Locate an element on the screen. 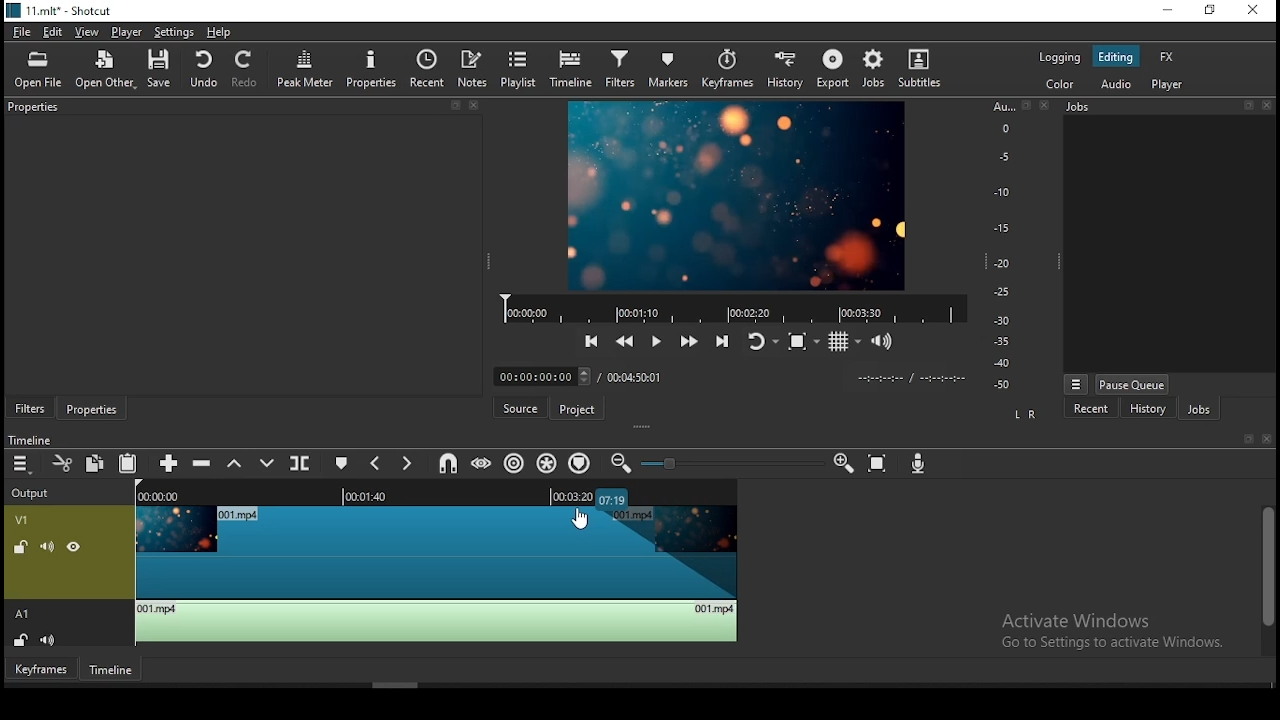  timeline is located at coordinates (574, 69).